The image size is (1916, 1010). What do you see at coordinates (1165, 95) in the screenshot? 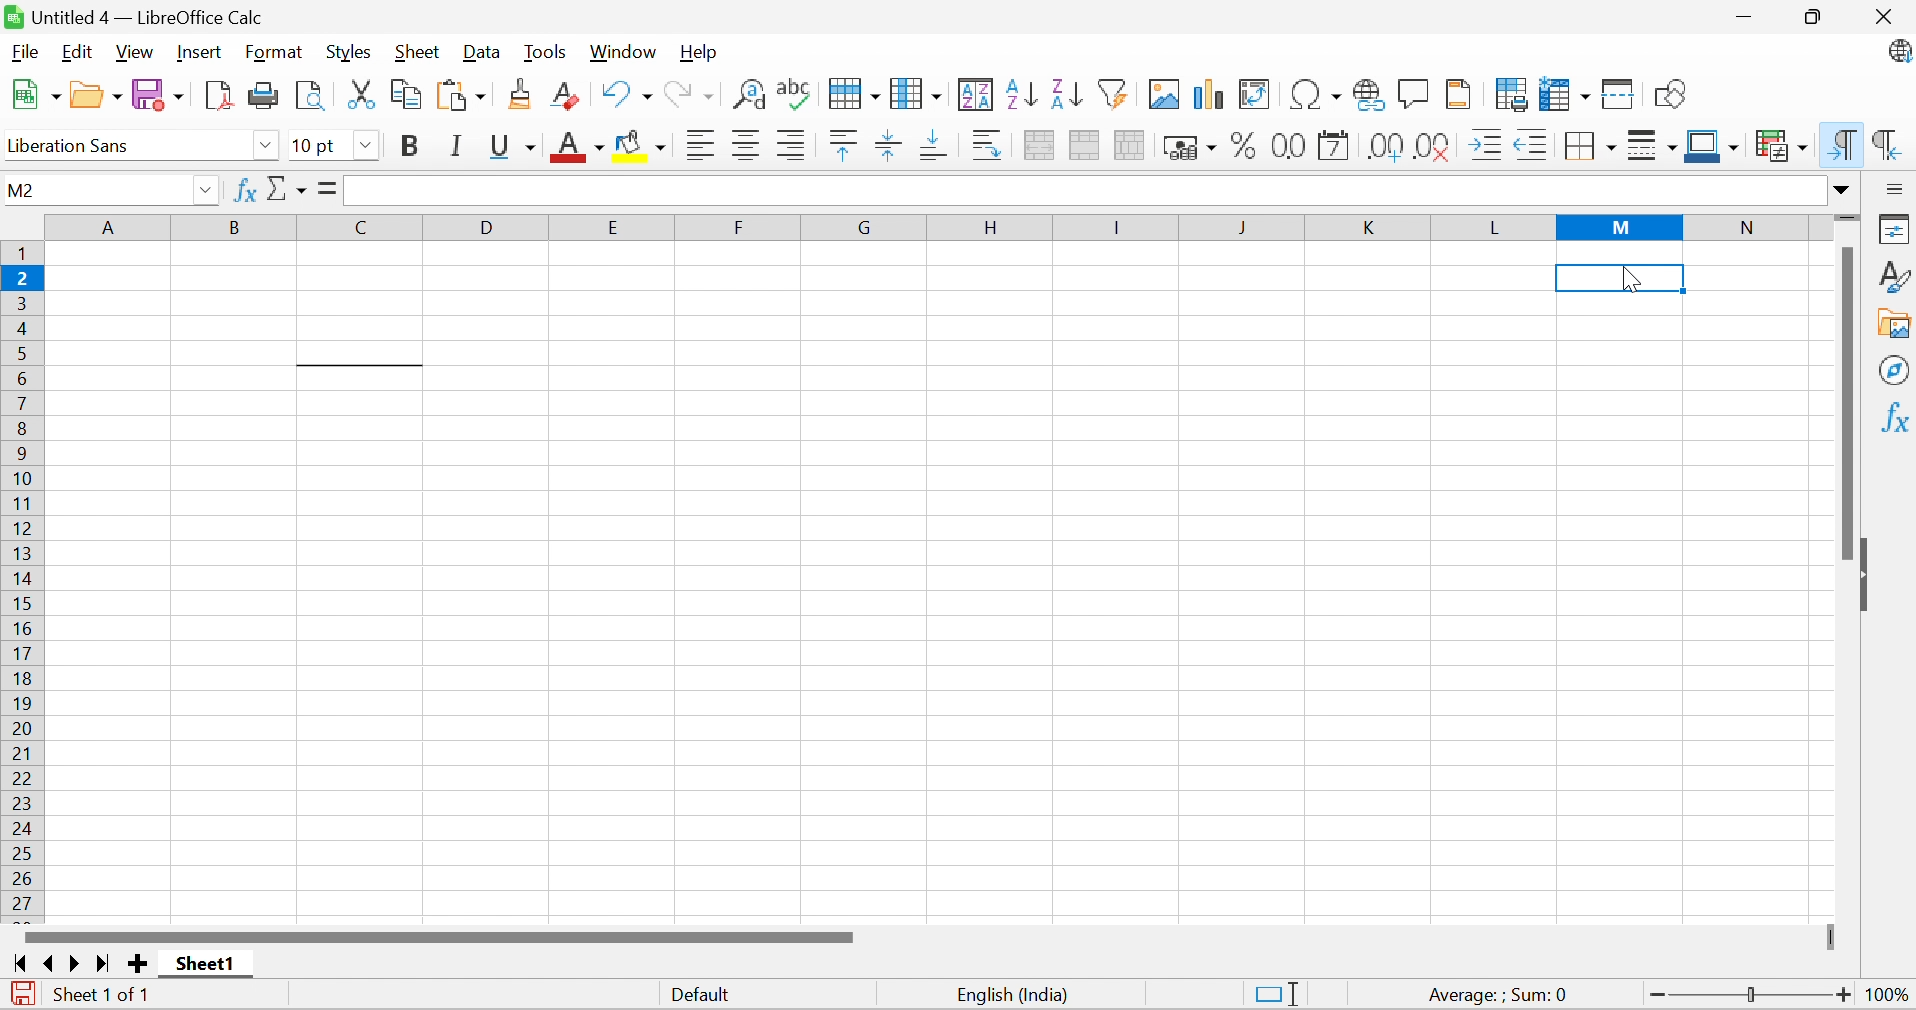
I see `Insert image` at bounding box center [1165, 95].